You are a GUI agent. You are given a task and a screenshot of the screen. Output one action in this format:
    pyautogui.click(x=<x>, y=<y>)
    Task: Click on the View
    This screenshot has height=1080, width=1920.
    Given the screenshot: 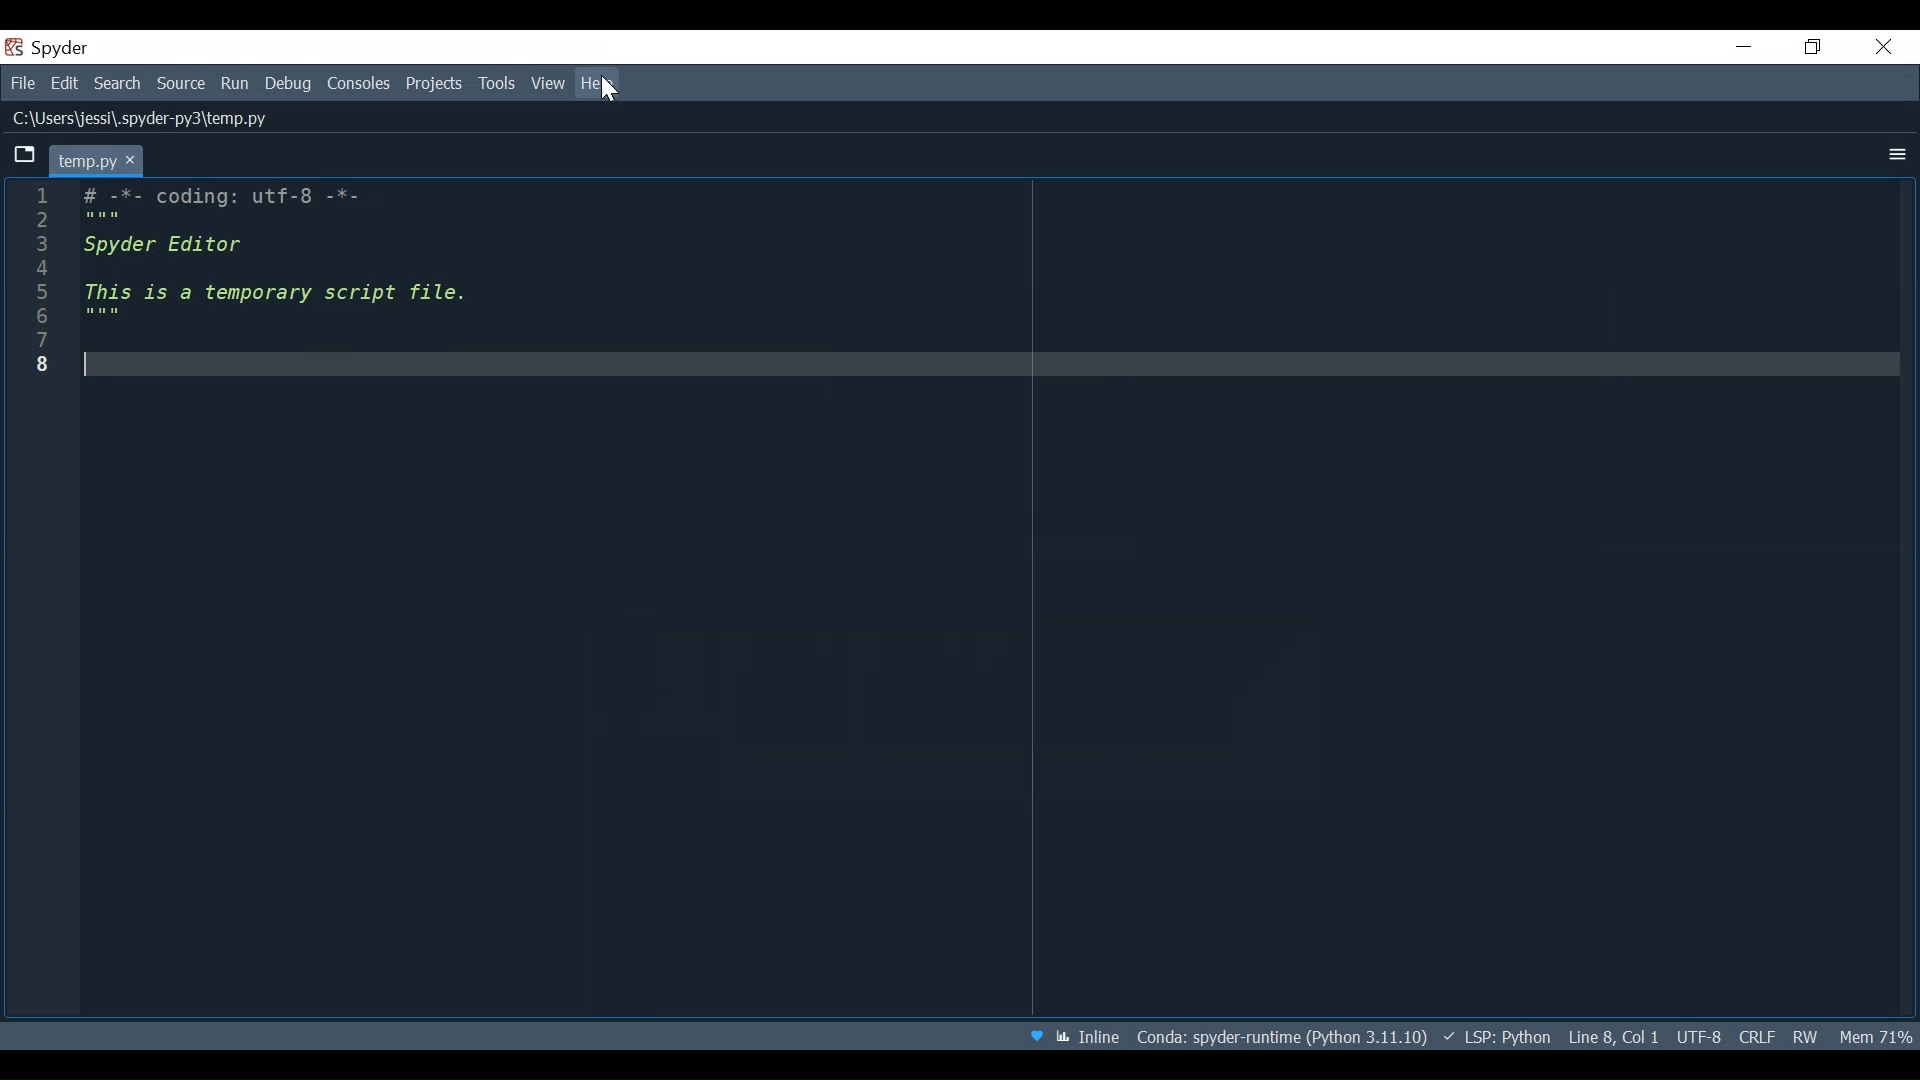 What is the action you would take?
    pyautogui.click(x=548, y=85)
    